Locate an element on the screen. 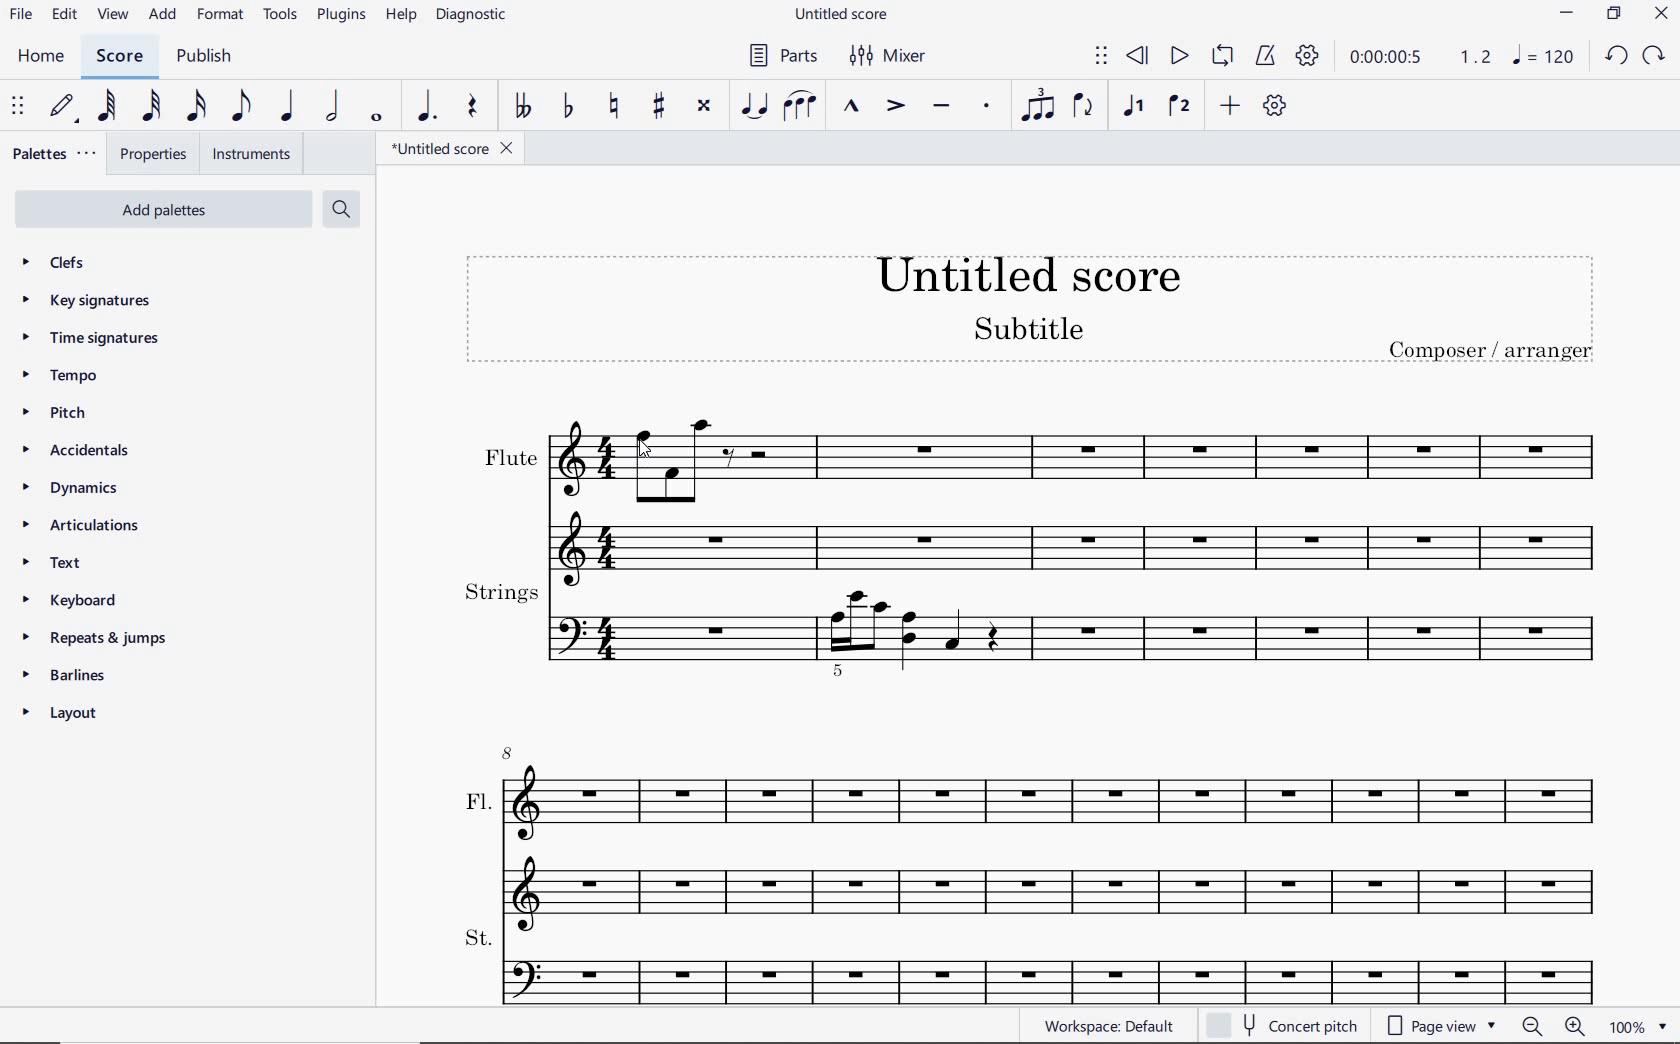  SELECT TO MOVE is located at coordinates (1102, 57).